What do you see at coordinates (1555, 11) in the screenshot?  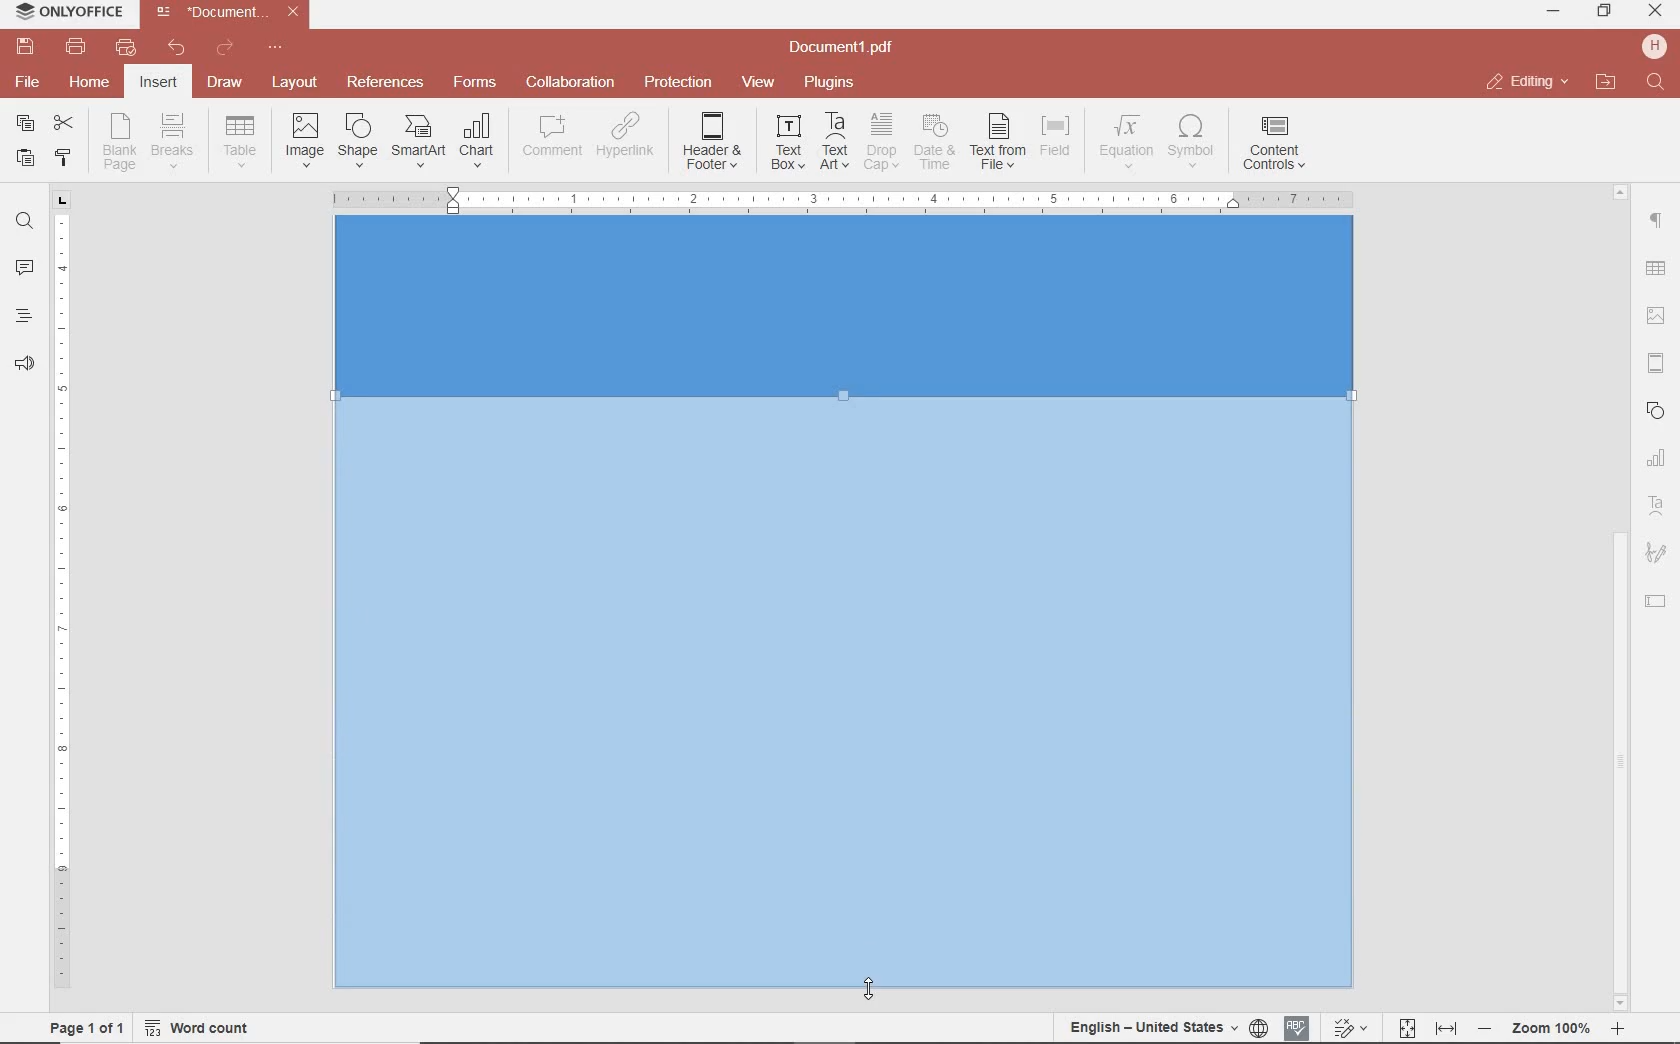 I see `minimize` at bounding box center [1555, 11].